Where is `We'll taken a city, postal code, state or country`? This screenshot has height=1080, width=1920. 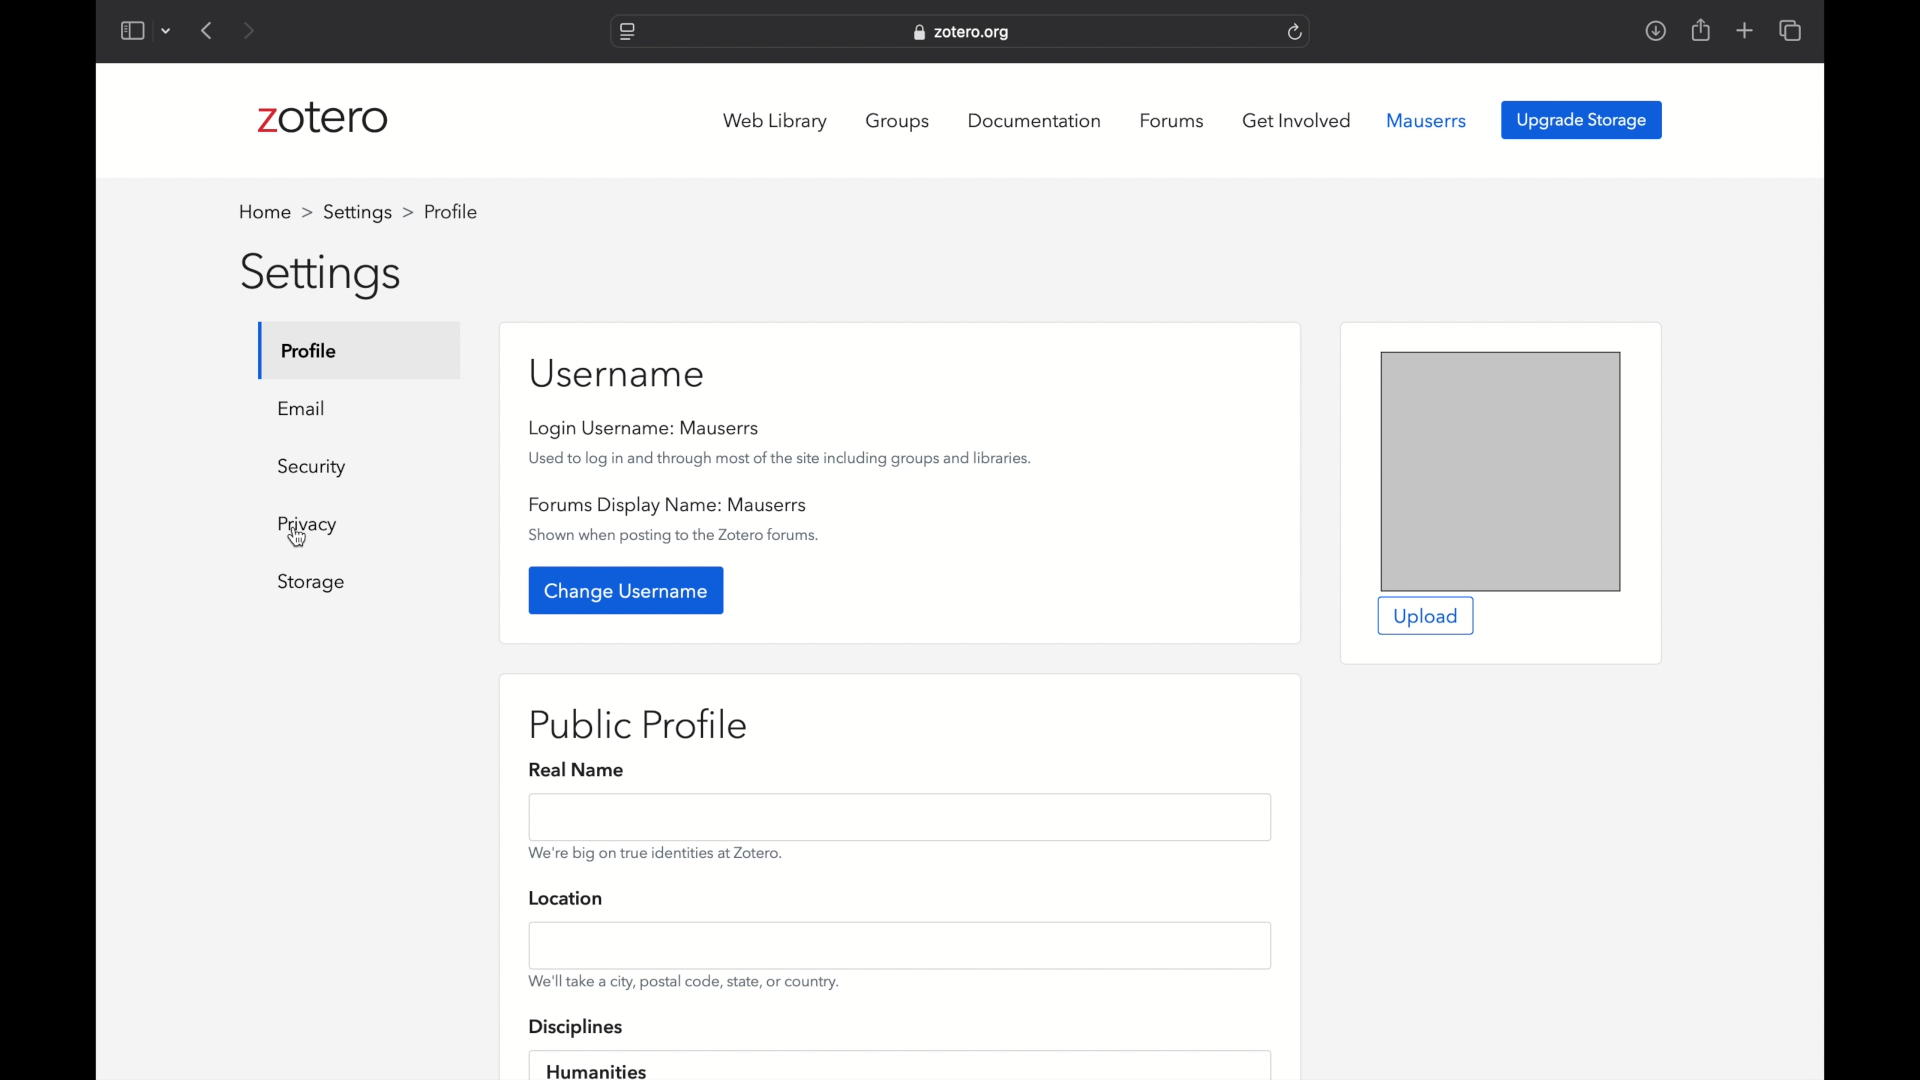 We'll taken a city, postal code, state or country is located at coordinates (684, 982).